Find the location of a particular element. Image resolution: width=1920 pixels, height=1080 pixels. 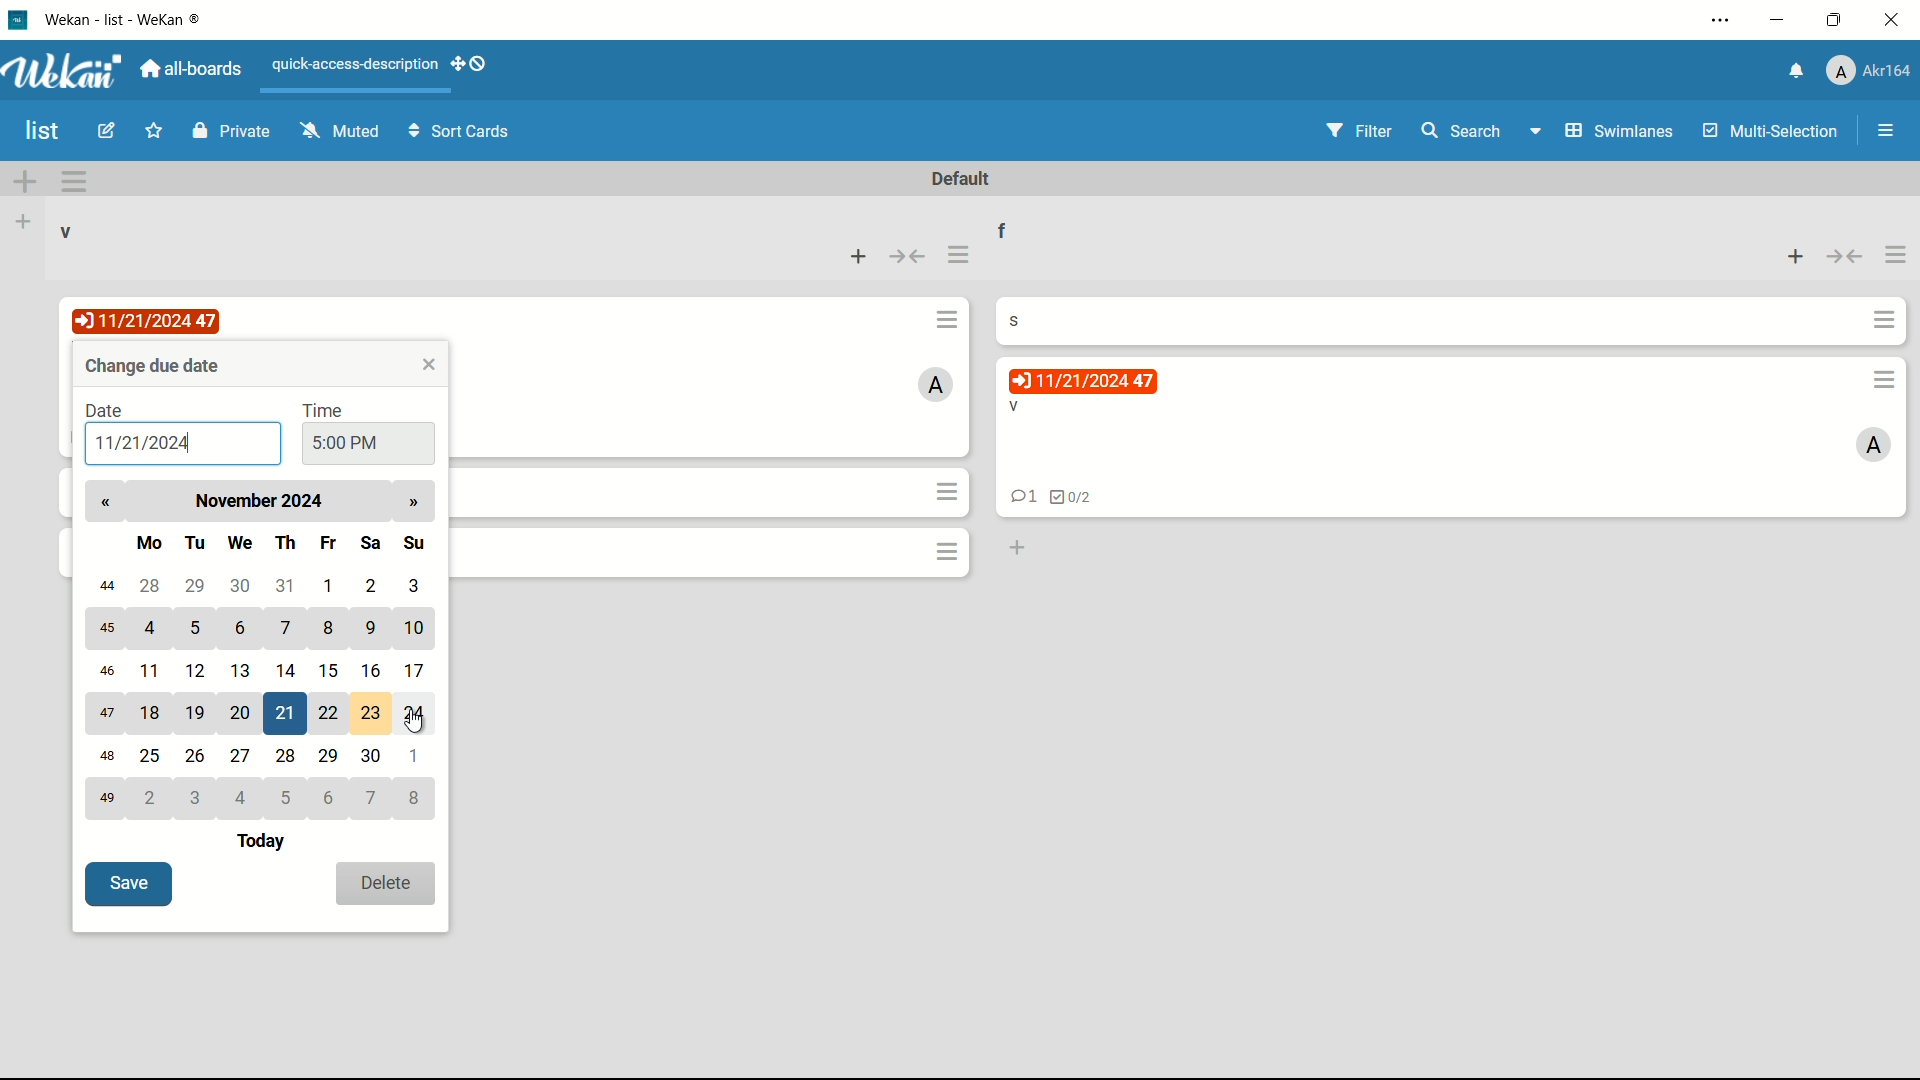

wekan logo is located at coordinates (68, 71).